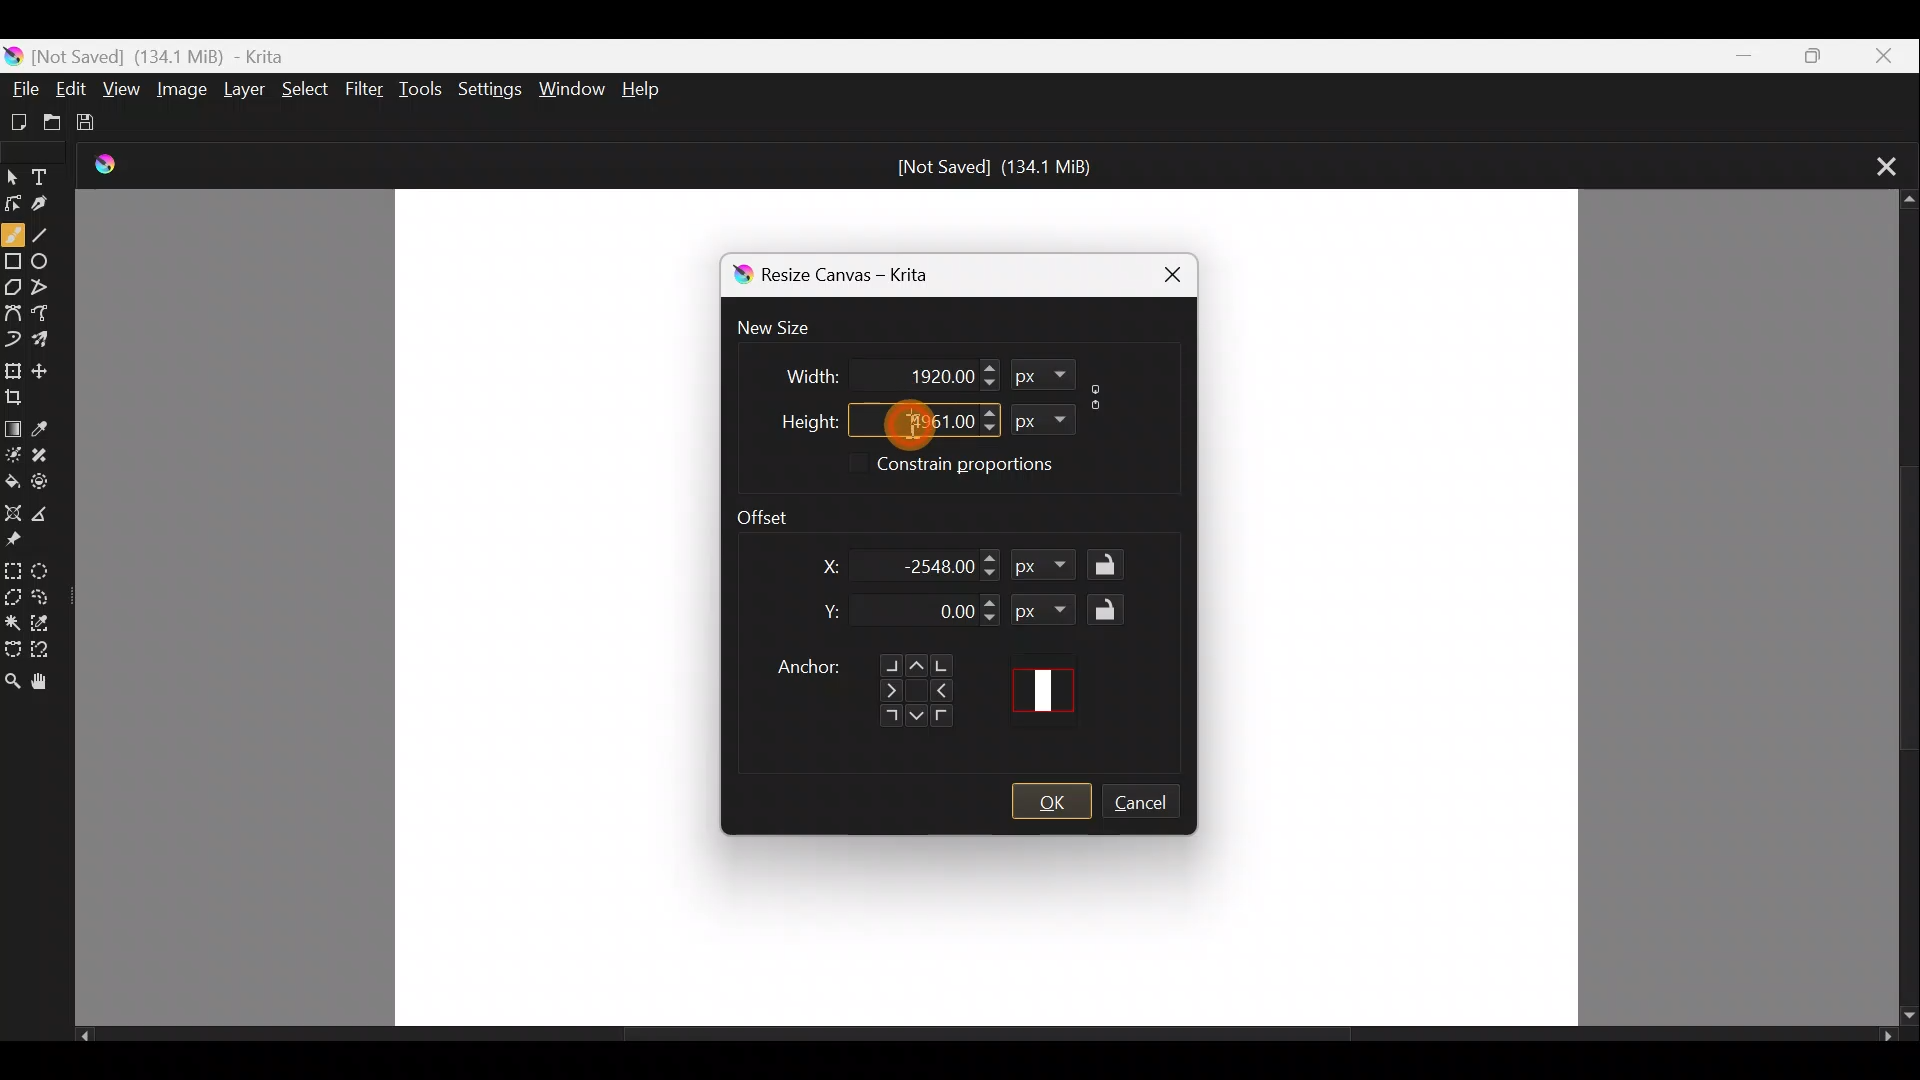 This screenshot has height=1080, width=1920. Describe the element at coordinates (46, 258) in the screenshot. I see `Ellipse tool` at that location.